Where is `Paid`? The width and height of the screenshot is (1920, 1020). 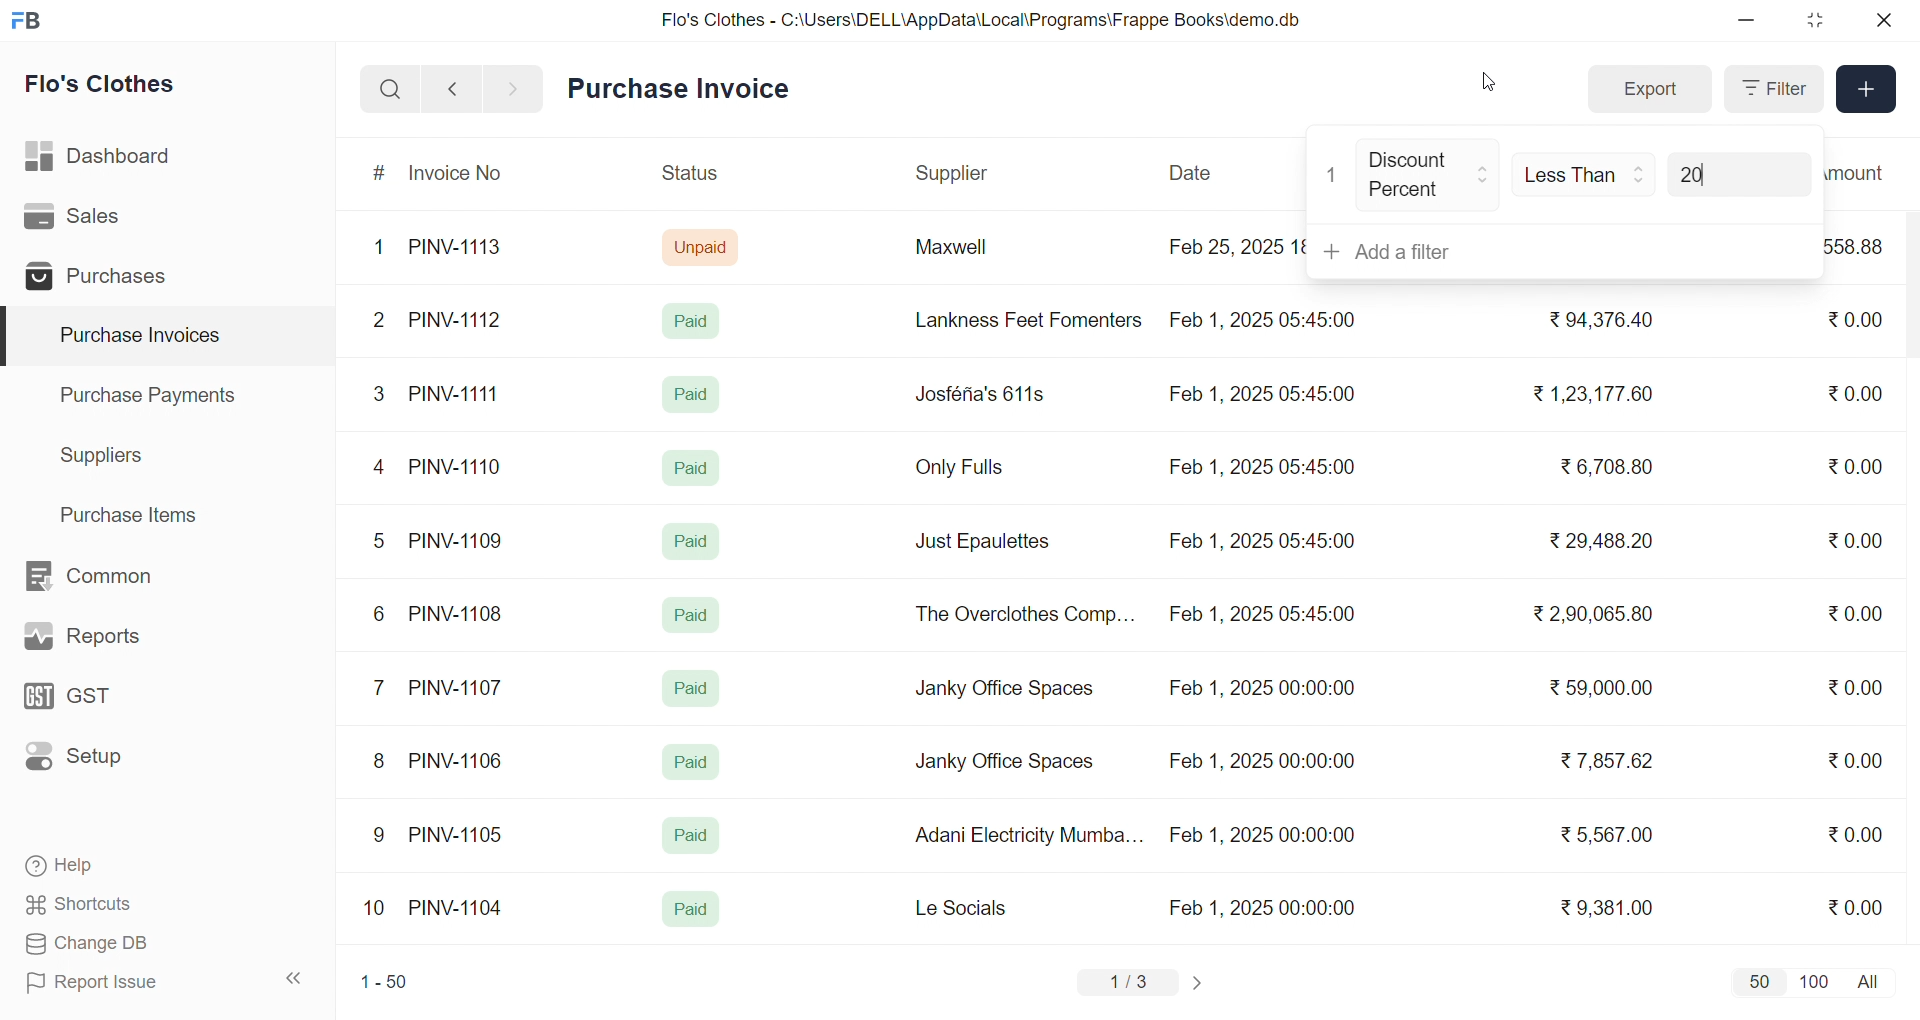
Paid is located at coordinates (692, 394).